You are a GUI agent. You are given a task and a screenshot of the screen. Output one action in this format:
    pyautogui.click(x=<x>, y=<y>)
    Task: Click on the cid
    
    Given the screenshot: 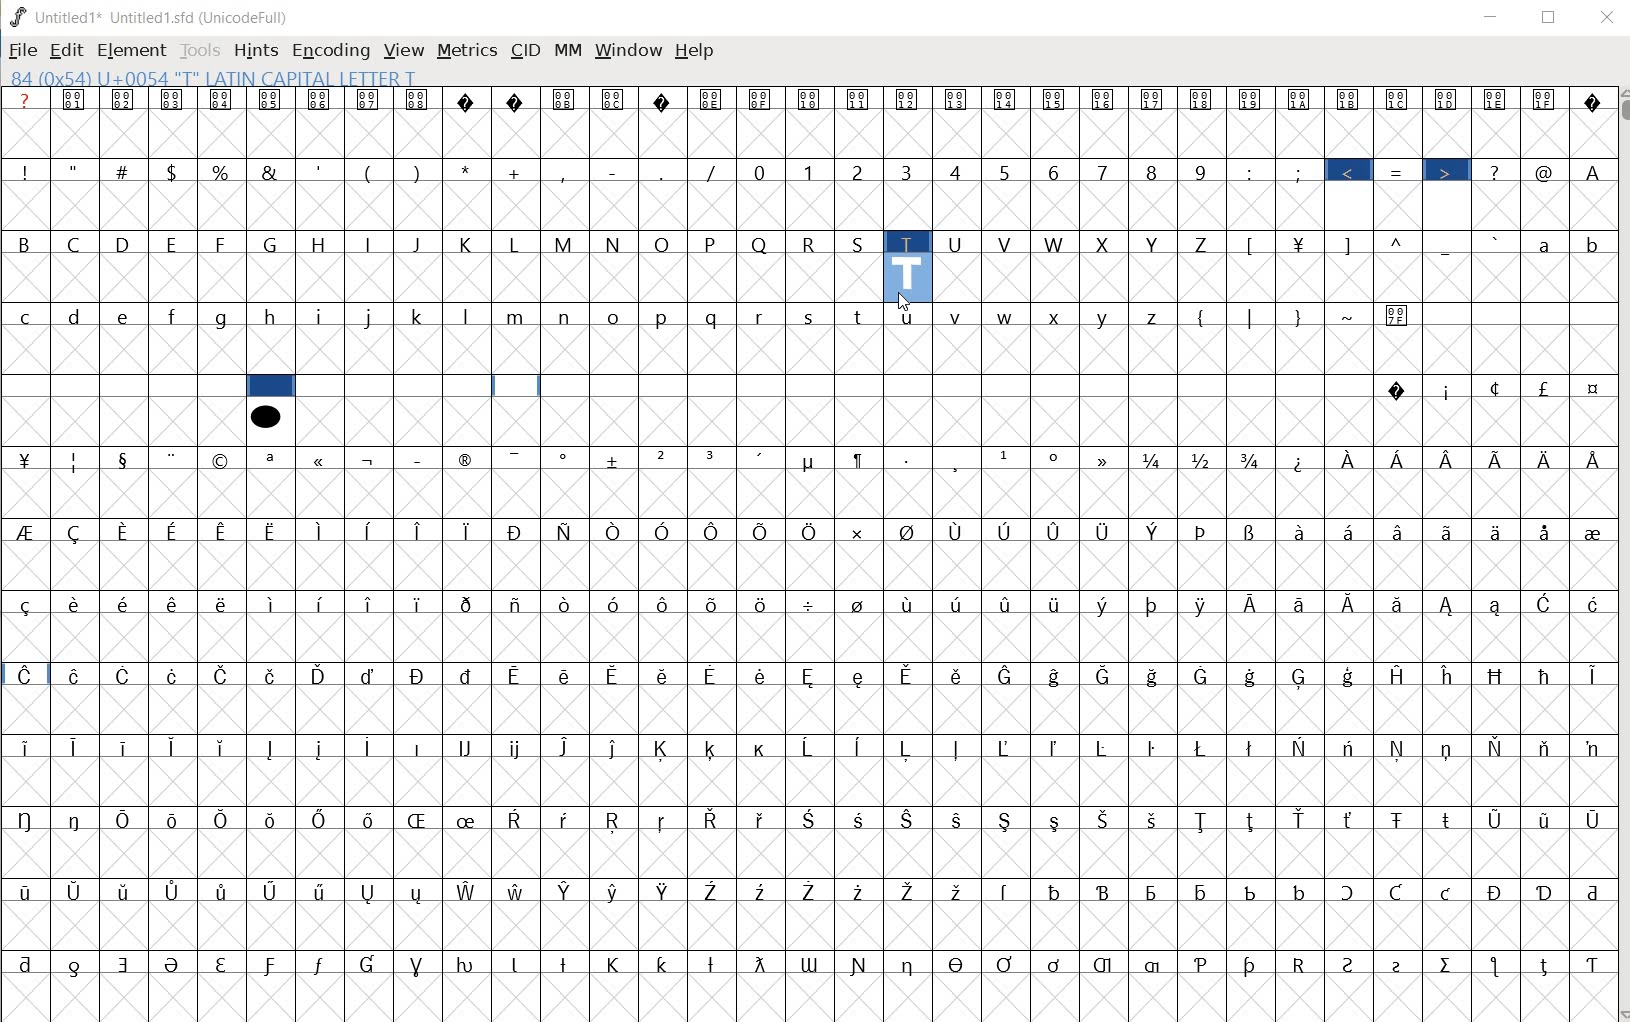 What is the action you would take?
    pyautogui.click(x=523, y=54)
    